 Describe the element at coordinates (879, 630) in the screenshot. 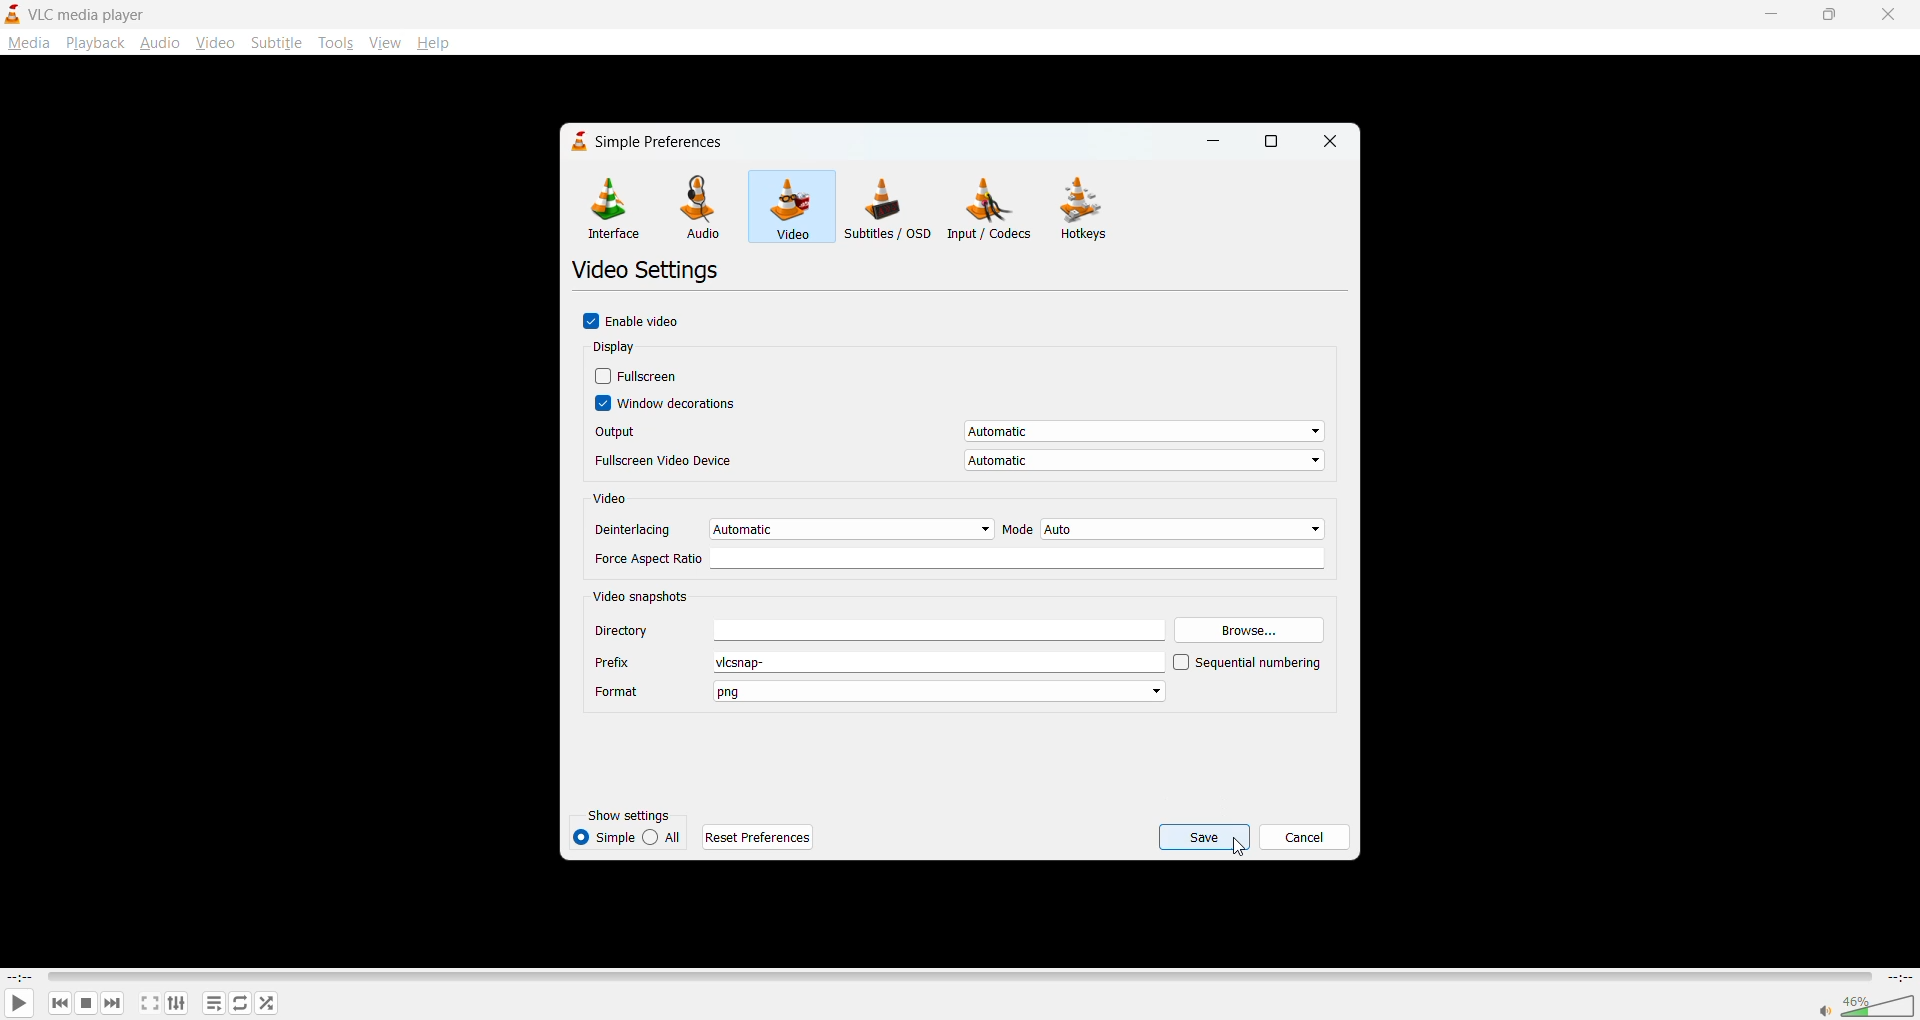

I see `directory` at that location.